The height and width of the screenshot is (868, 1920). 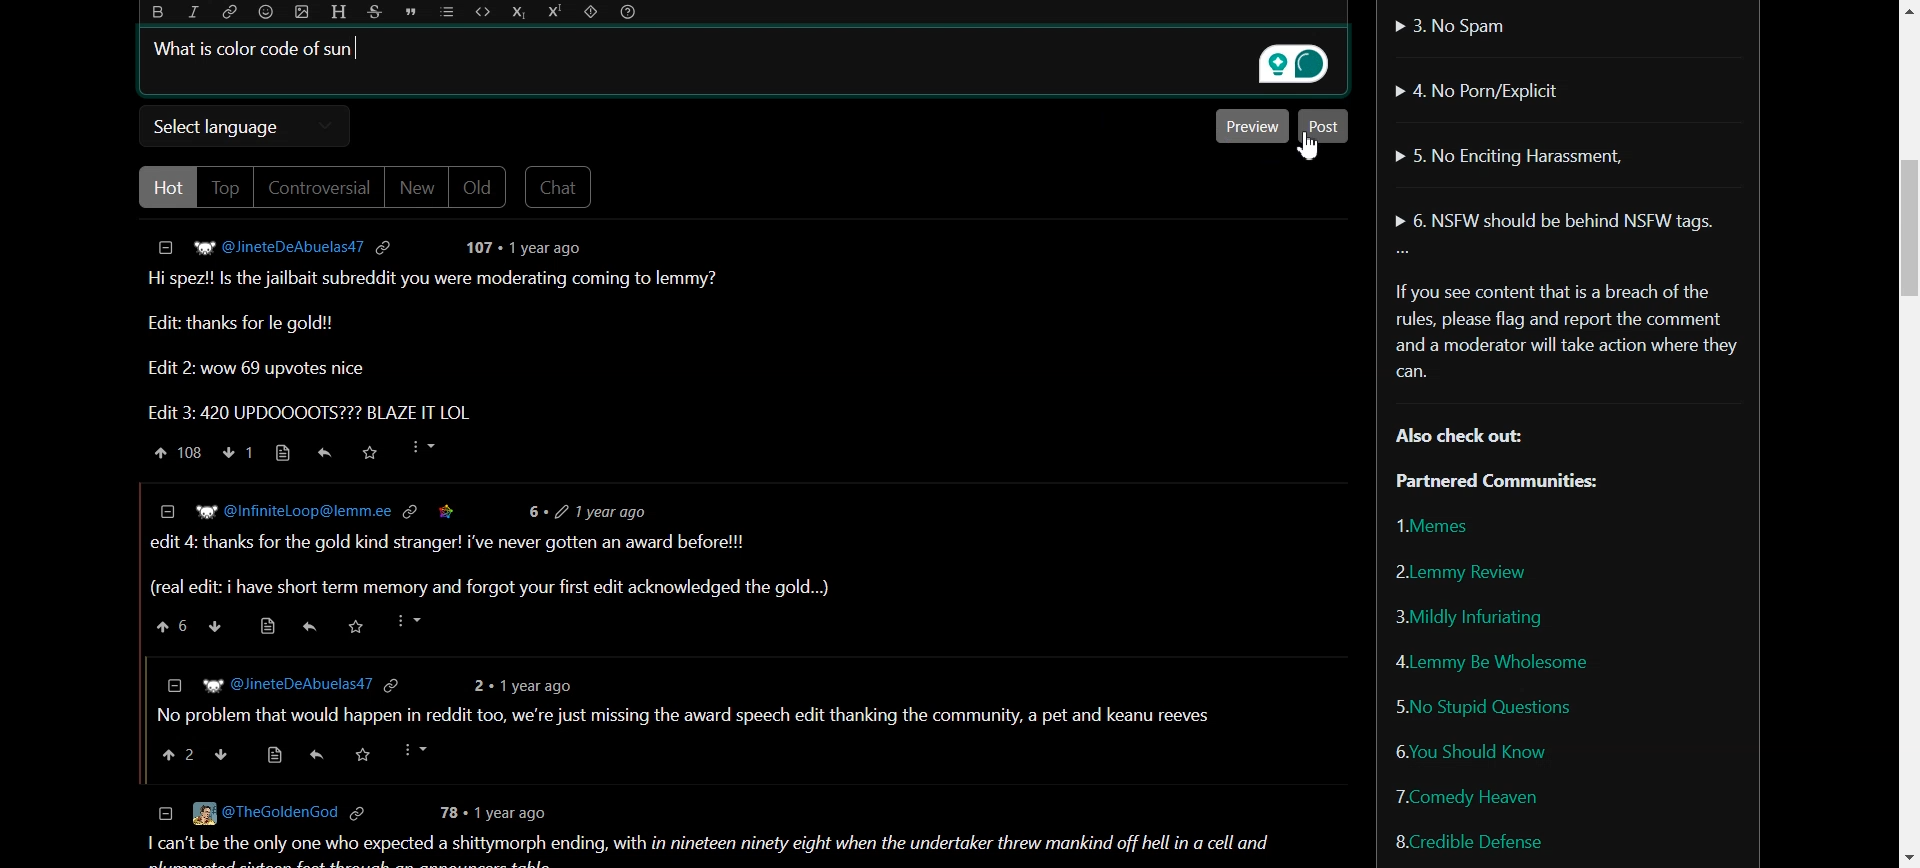 What do you see at coordinates (446, 13) in the screenshot?
I see `List` at bounding box center [446, 13].